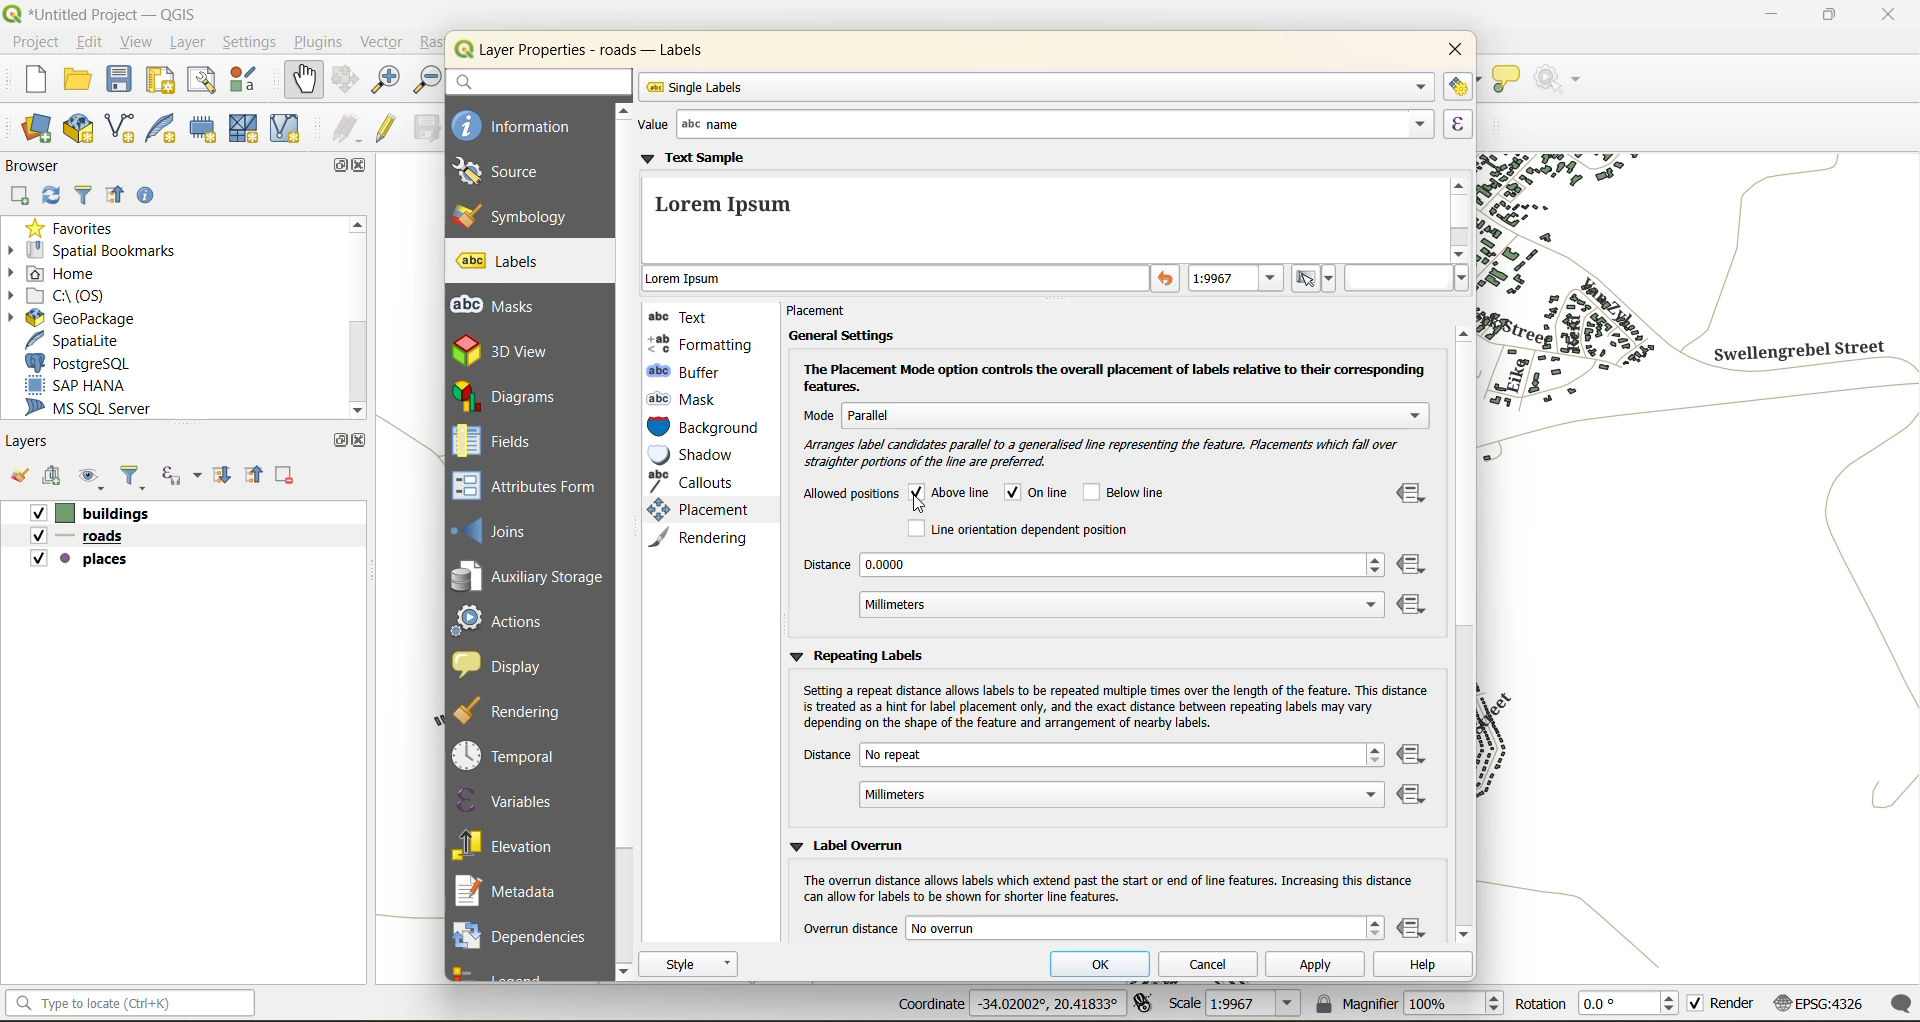  I want to click on attributes form, so click(532, 487).